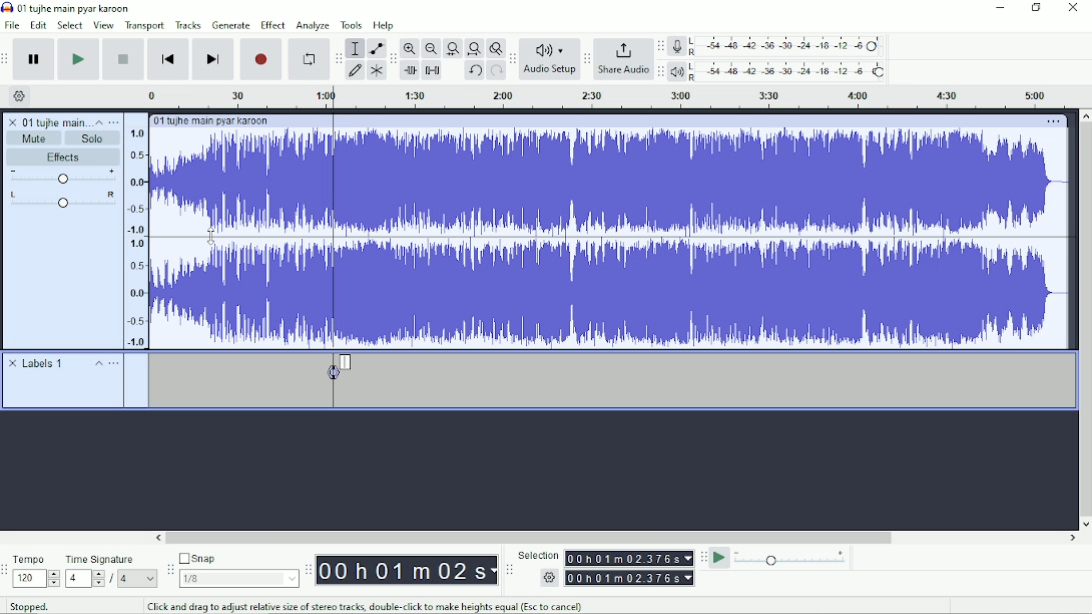 The image size is (1092, 614). I want to click on Mute, so click(35, 138).